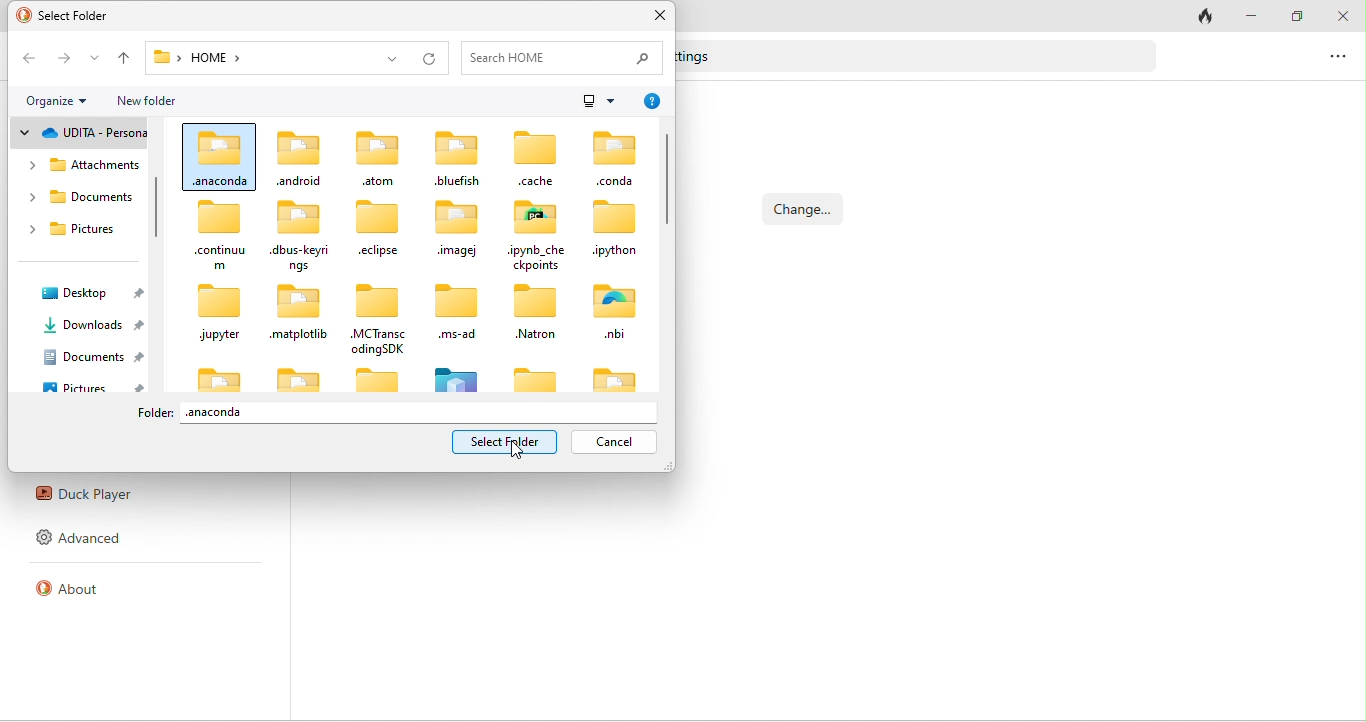 This screenshot has width=1366, height=722. What do you see at coordinates (598, 99) in the screenshot?
I see `more options` at bounding box center [598, 99].